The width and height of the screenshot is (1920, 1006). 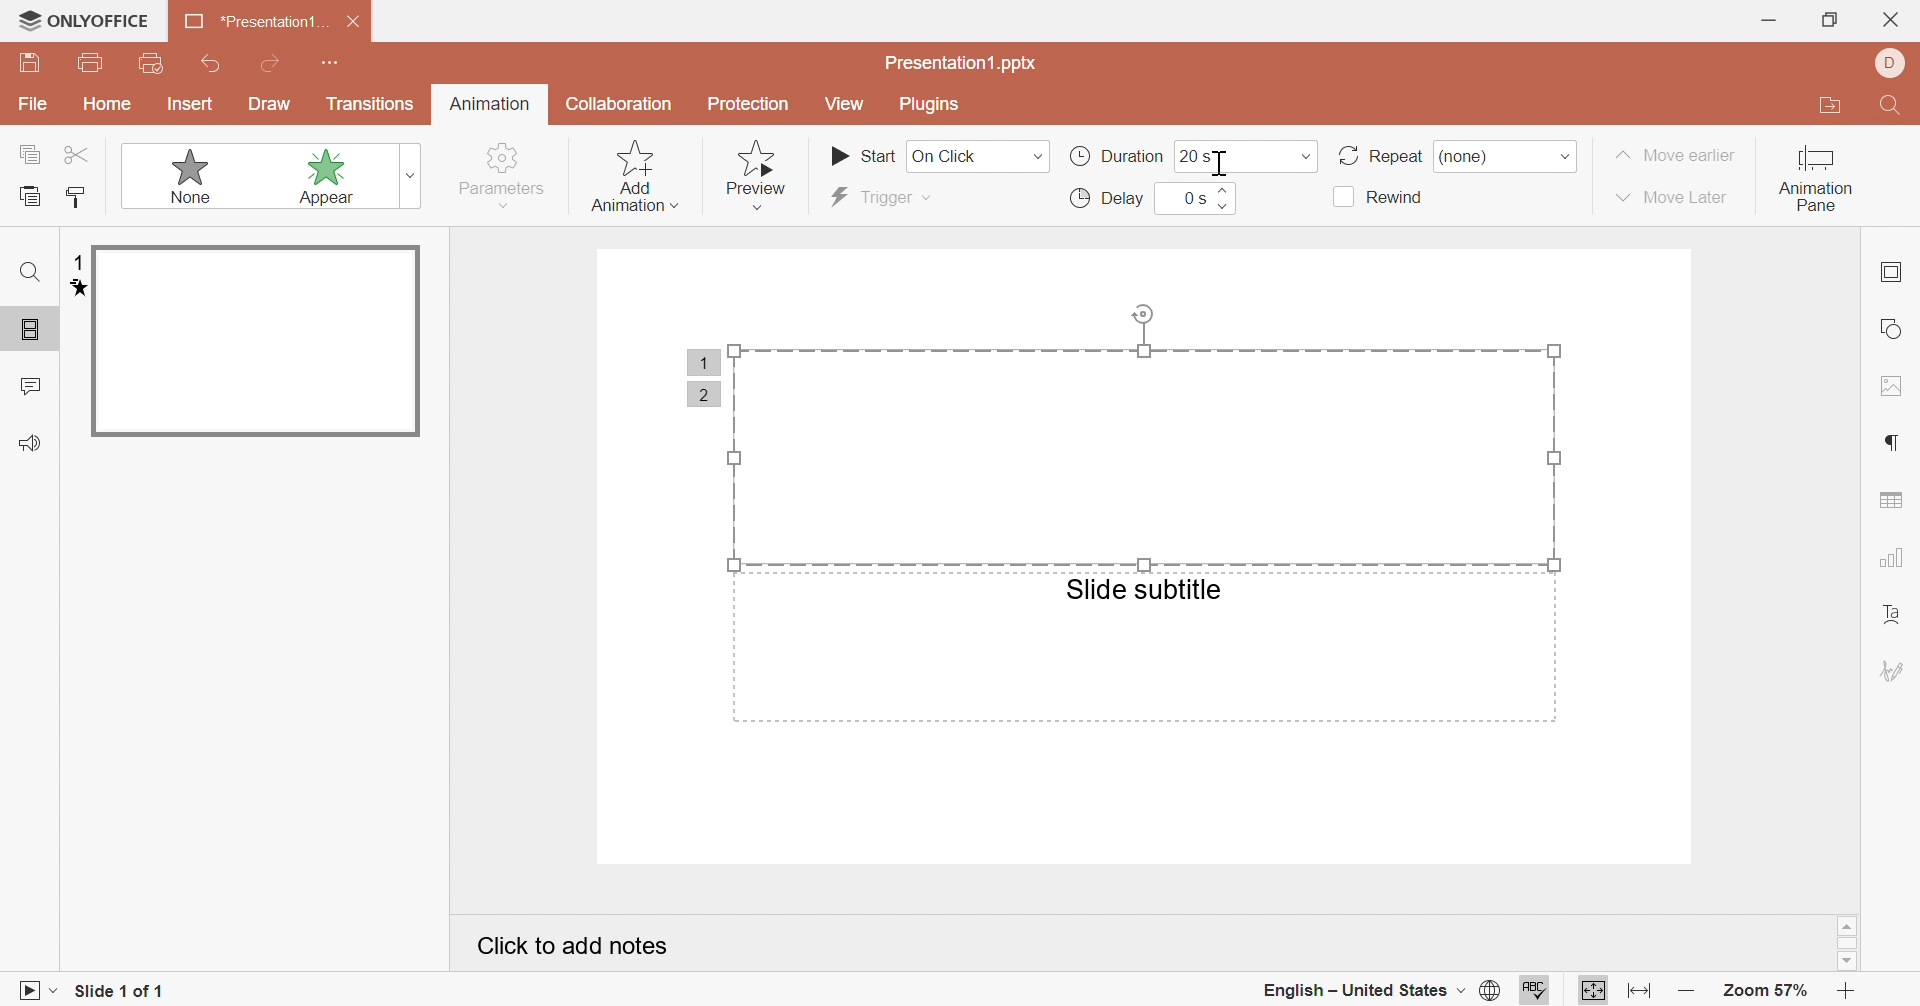 What do you see at coordinates (845, 103) in the screenshot?
I see `view` at bounding box center [845, 103].